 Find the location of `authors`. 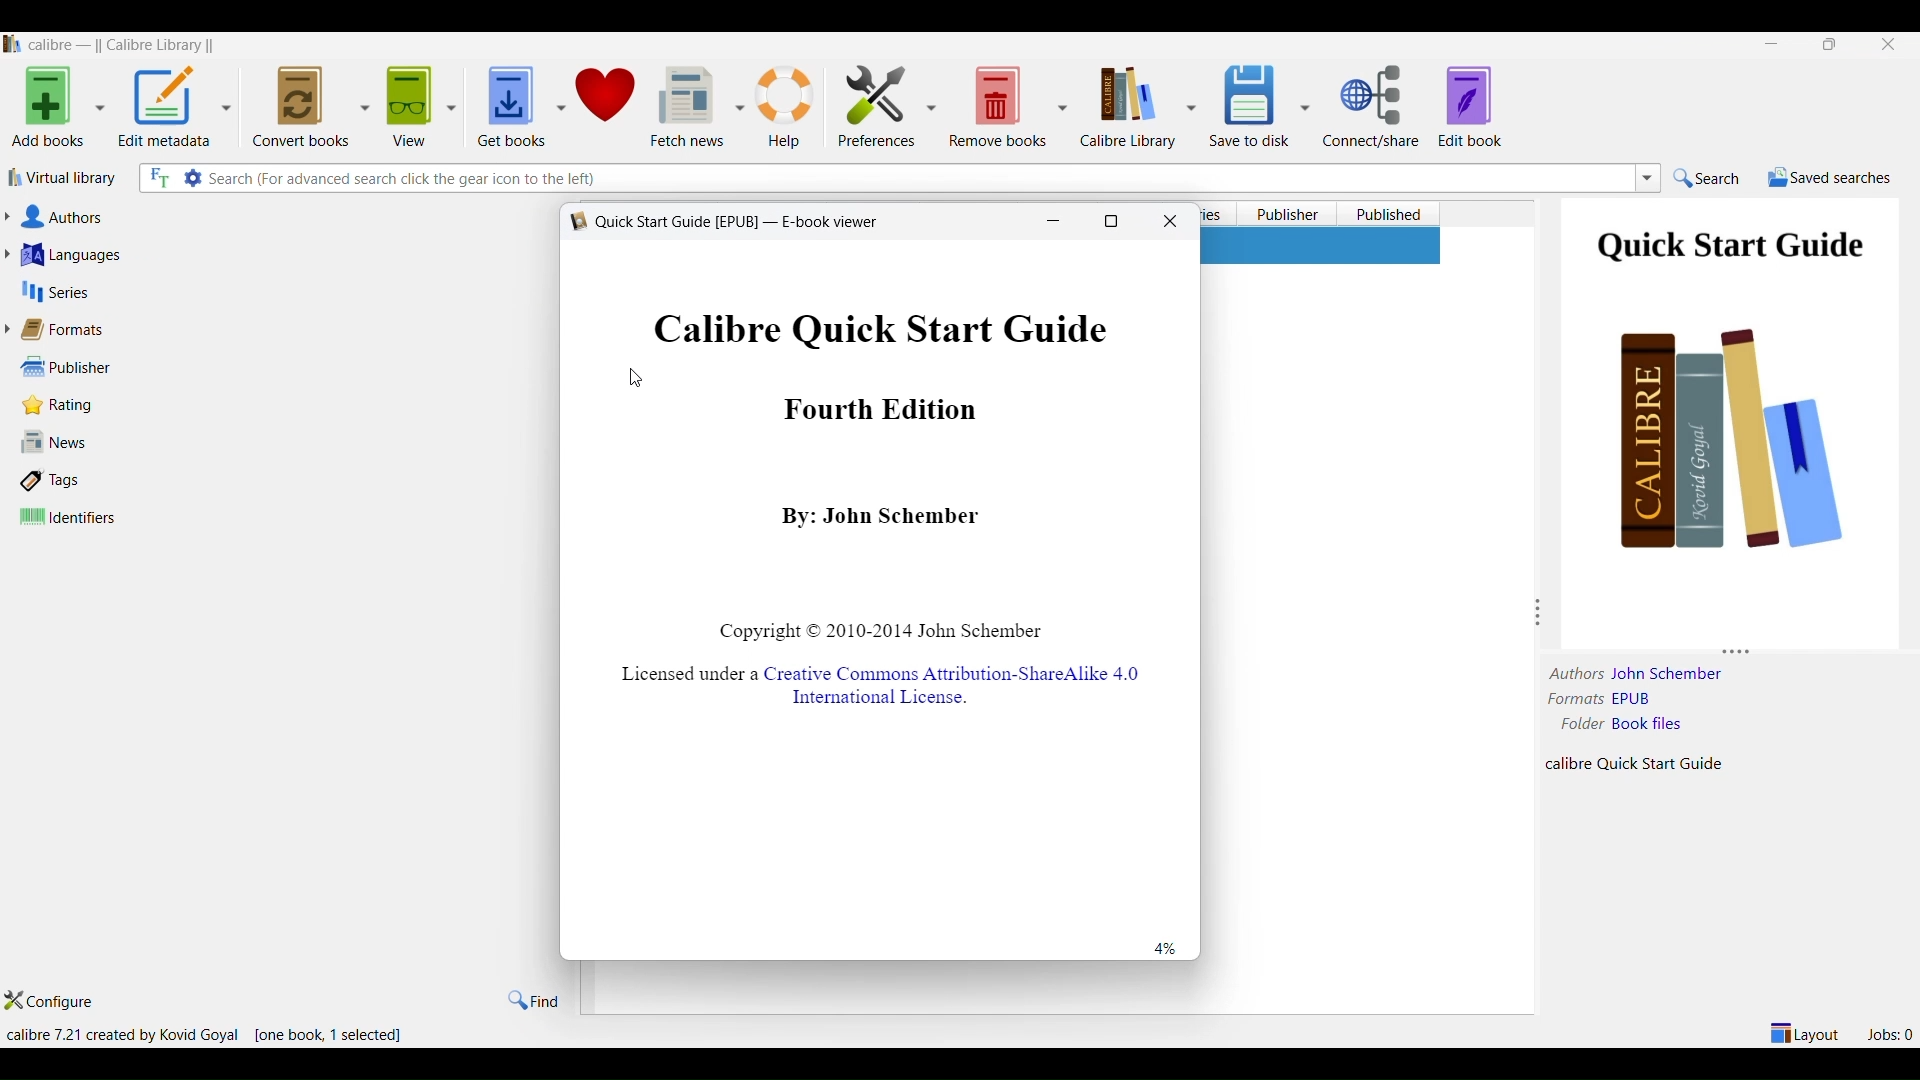

authors is located at coordinates (278, 213).